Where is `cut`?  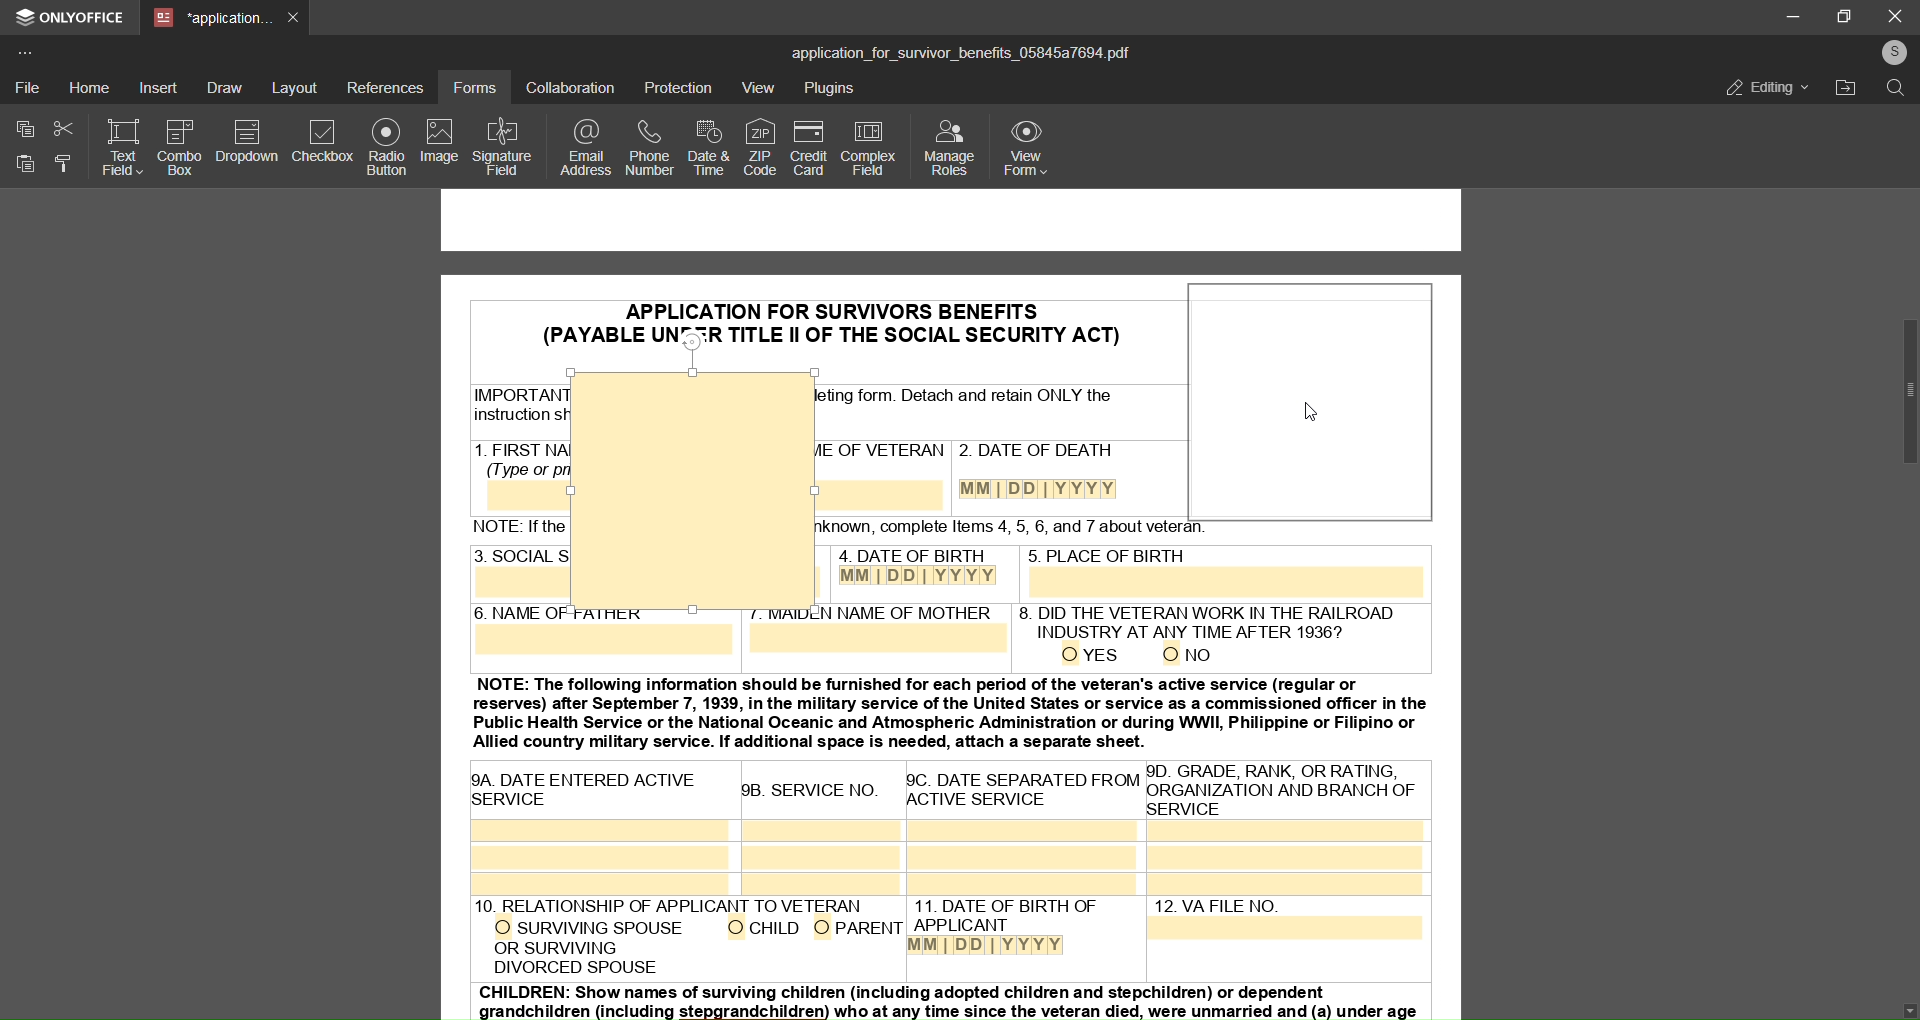
cut is located at coordinates (60, 128).